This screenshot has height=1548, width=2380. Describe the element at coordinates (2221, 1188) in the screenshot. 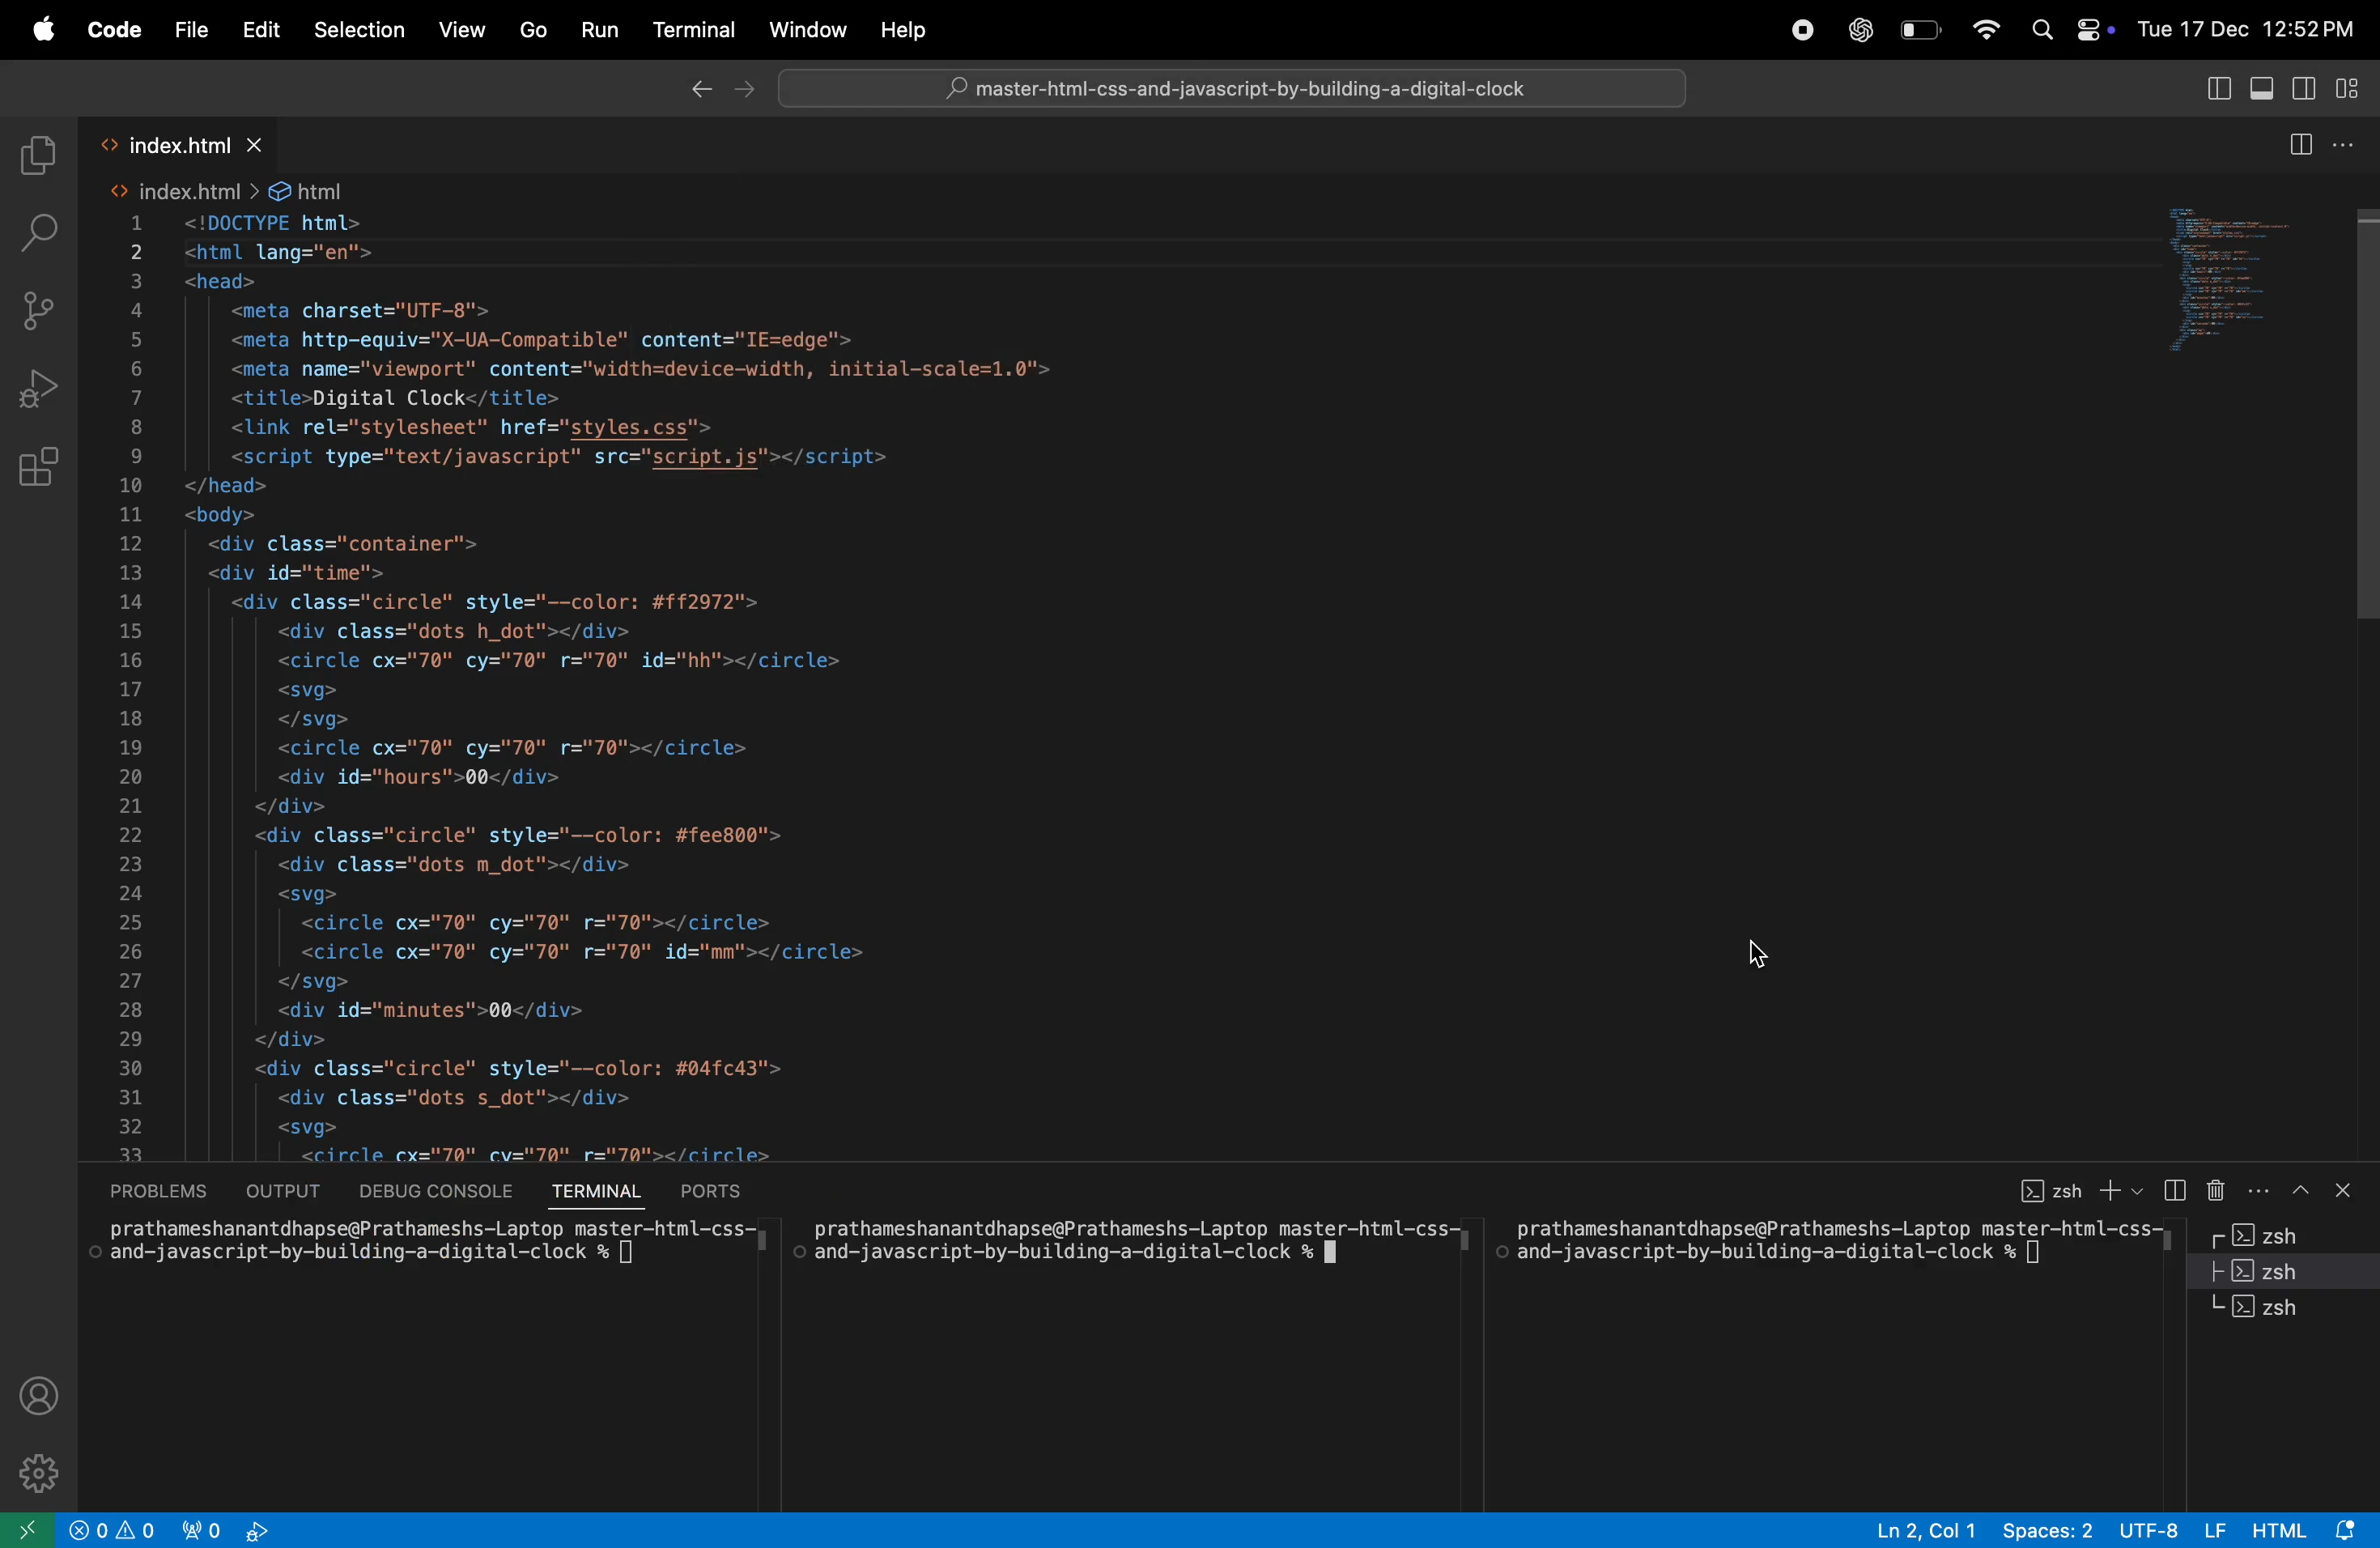

I see `delete` at that location.